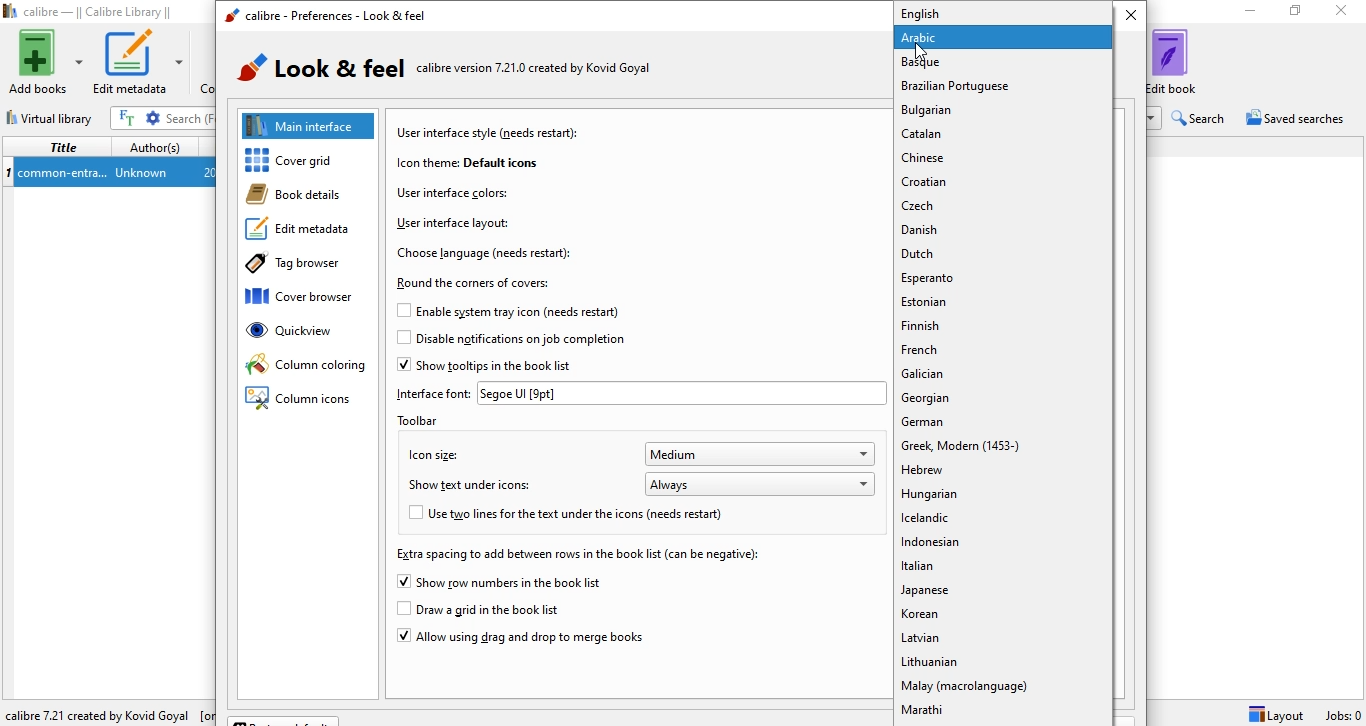  Describe the element at coordinates (304, 232) in the screenshot. I see `edit metadata` at that location.